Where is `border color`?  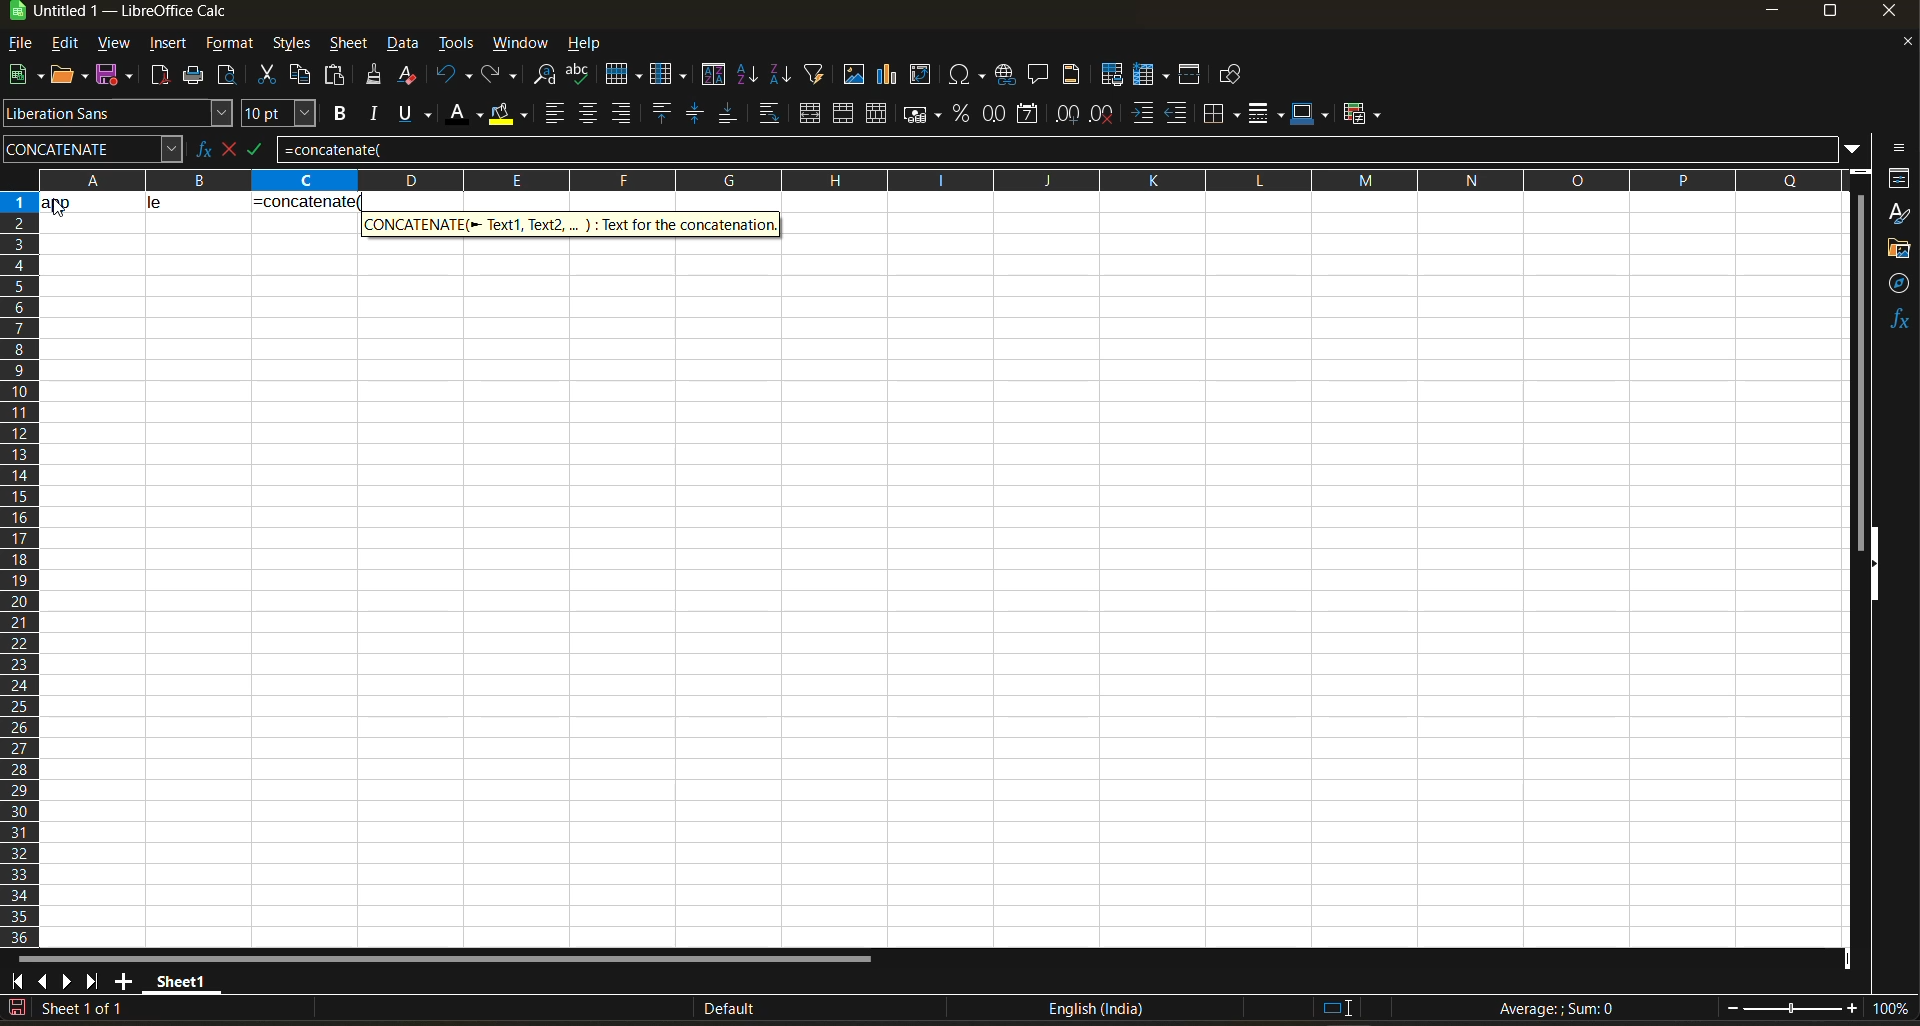 border color is located at coordinates (1311, 113).